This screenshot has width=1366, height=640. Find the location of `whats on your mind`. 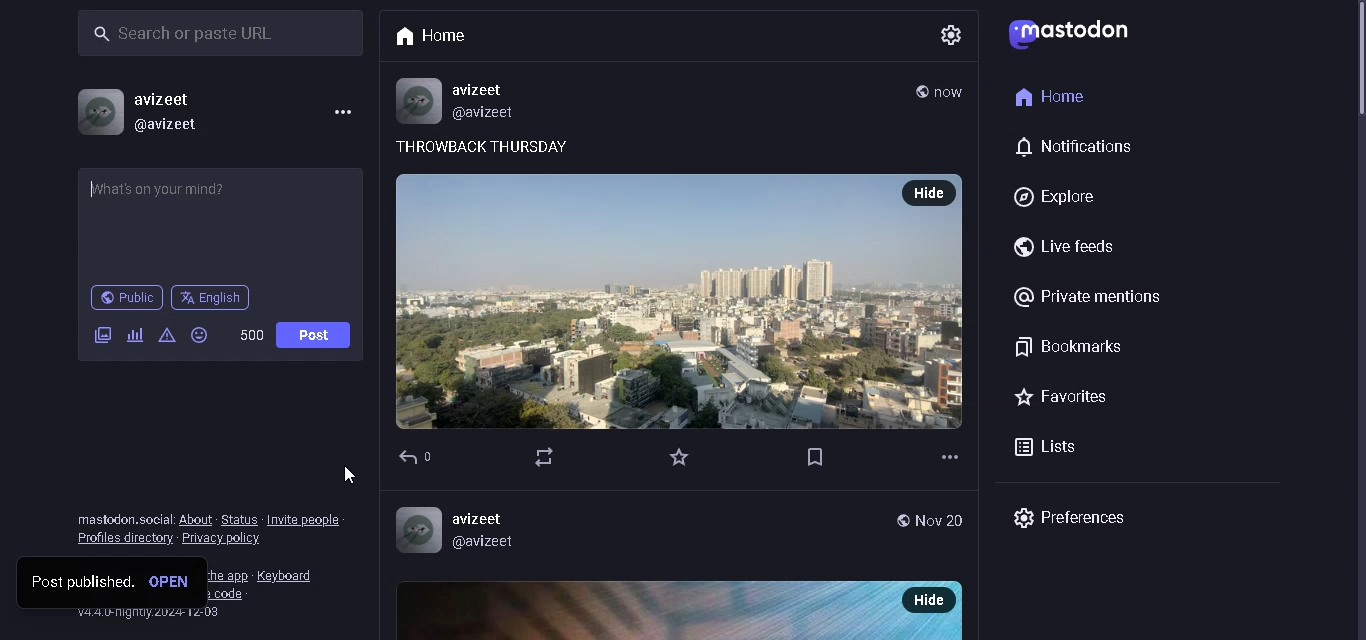

whats on your mind is located at coordinates (218, 223).